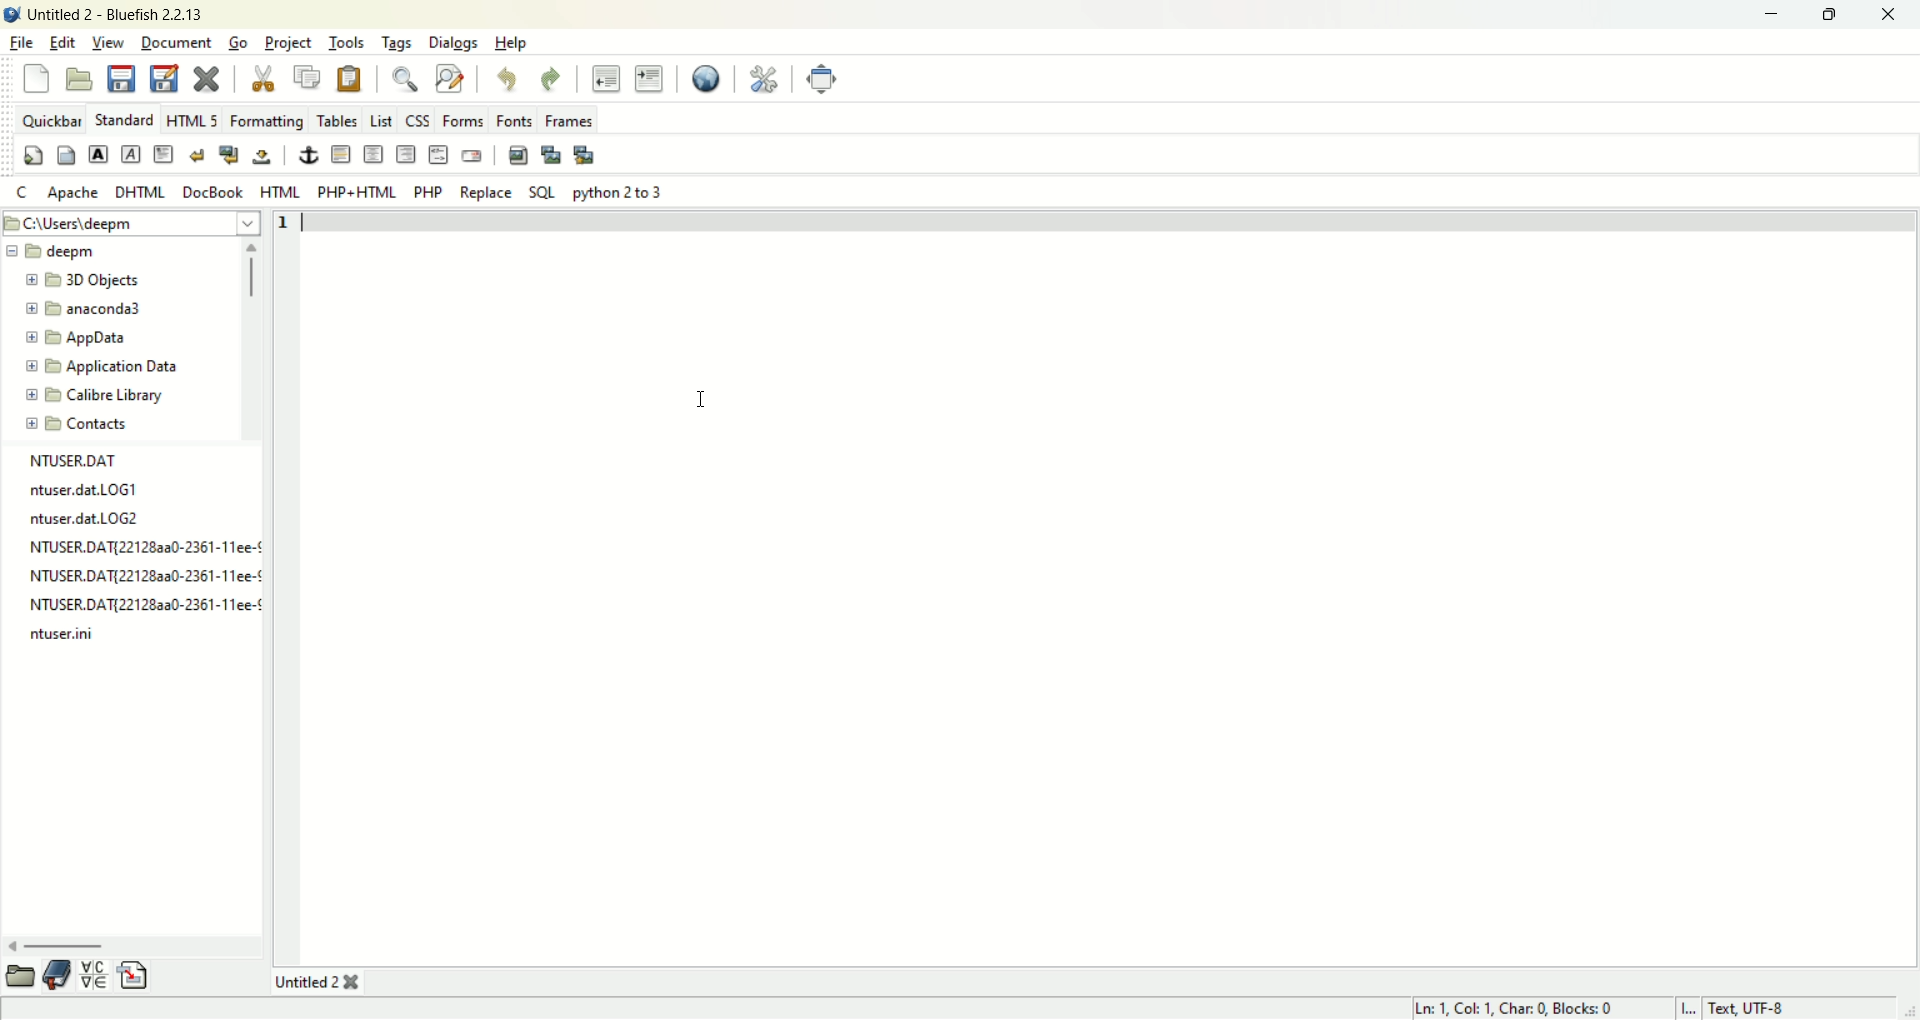  What do you see at coordinates (127, 120) in the screenshot?
I see `standard` at bounding box center [127, 120].